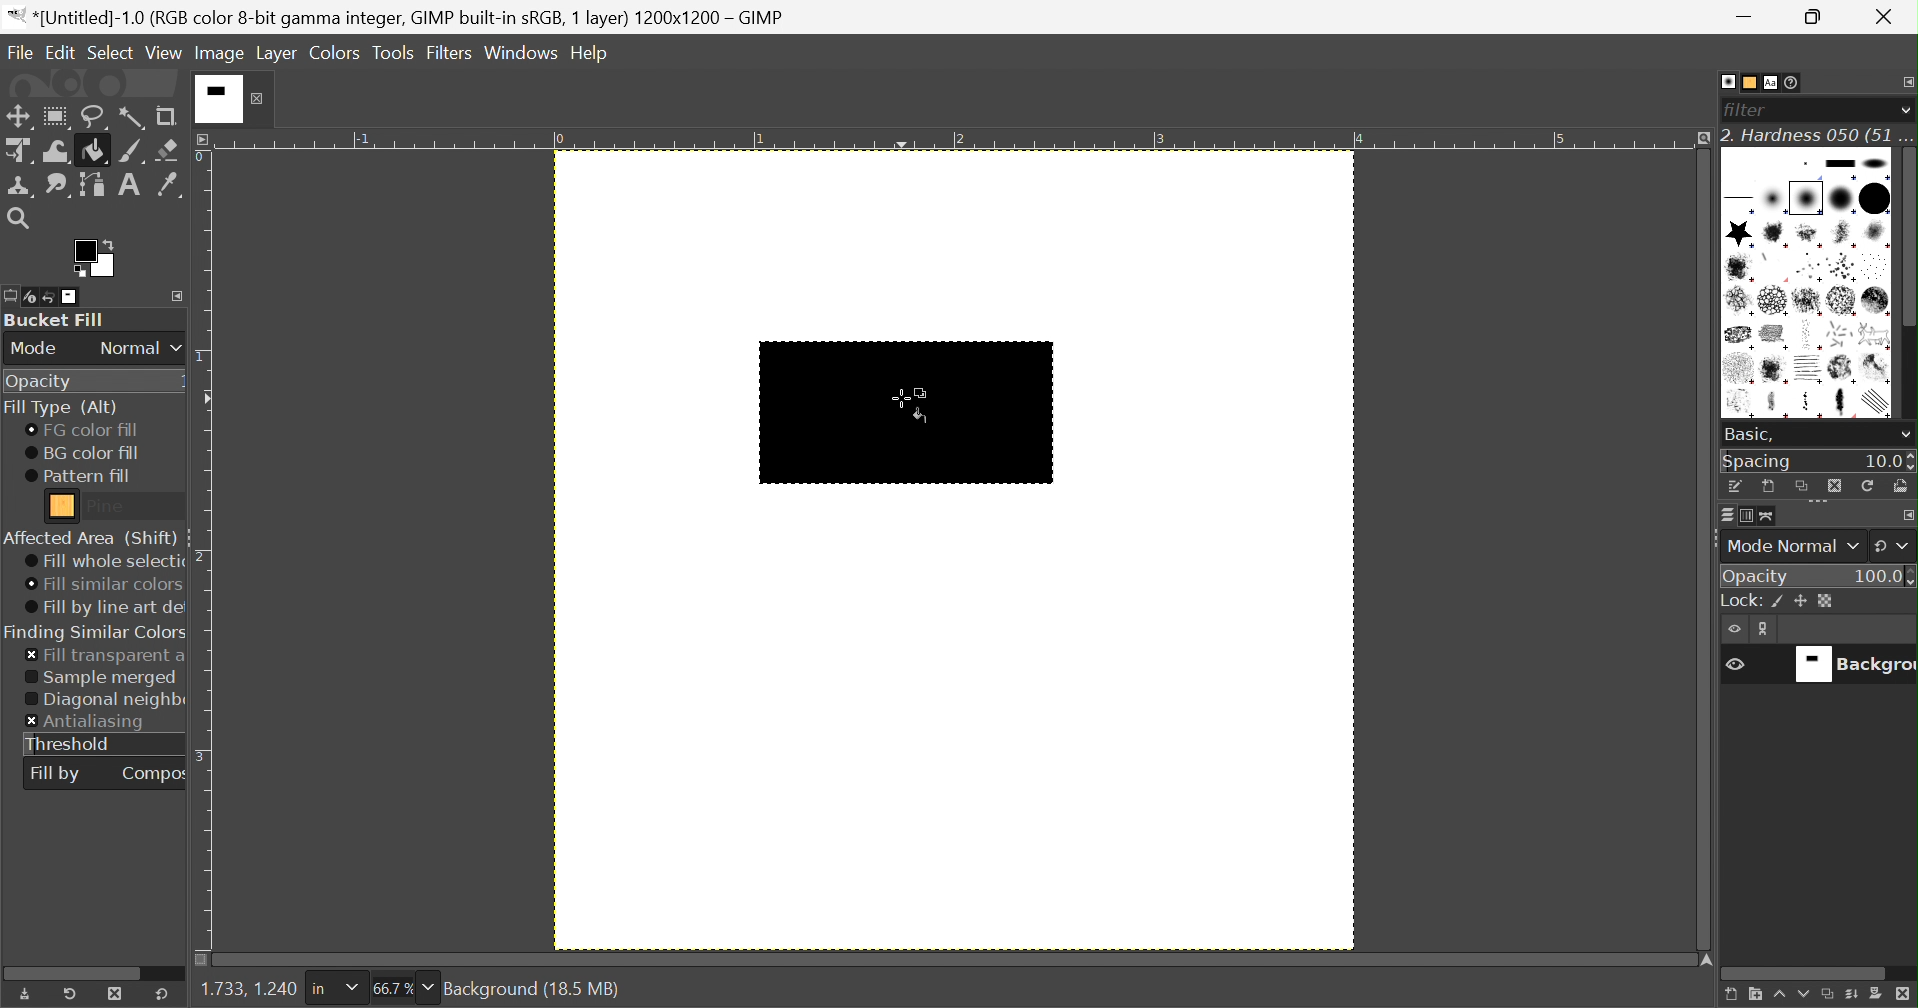 Image resolution: width=1918 pixels, height=1008 pixels. What do you see at coordinates (1843, 268) in the screenshot?
I see `Bristles 02` at bounding box center [1843, 268].